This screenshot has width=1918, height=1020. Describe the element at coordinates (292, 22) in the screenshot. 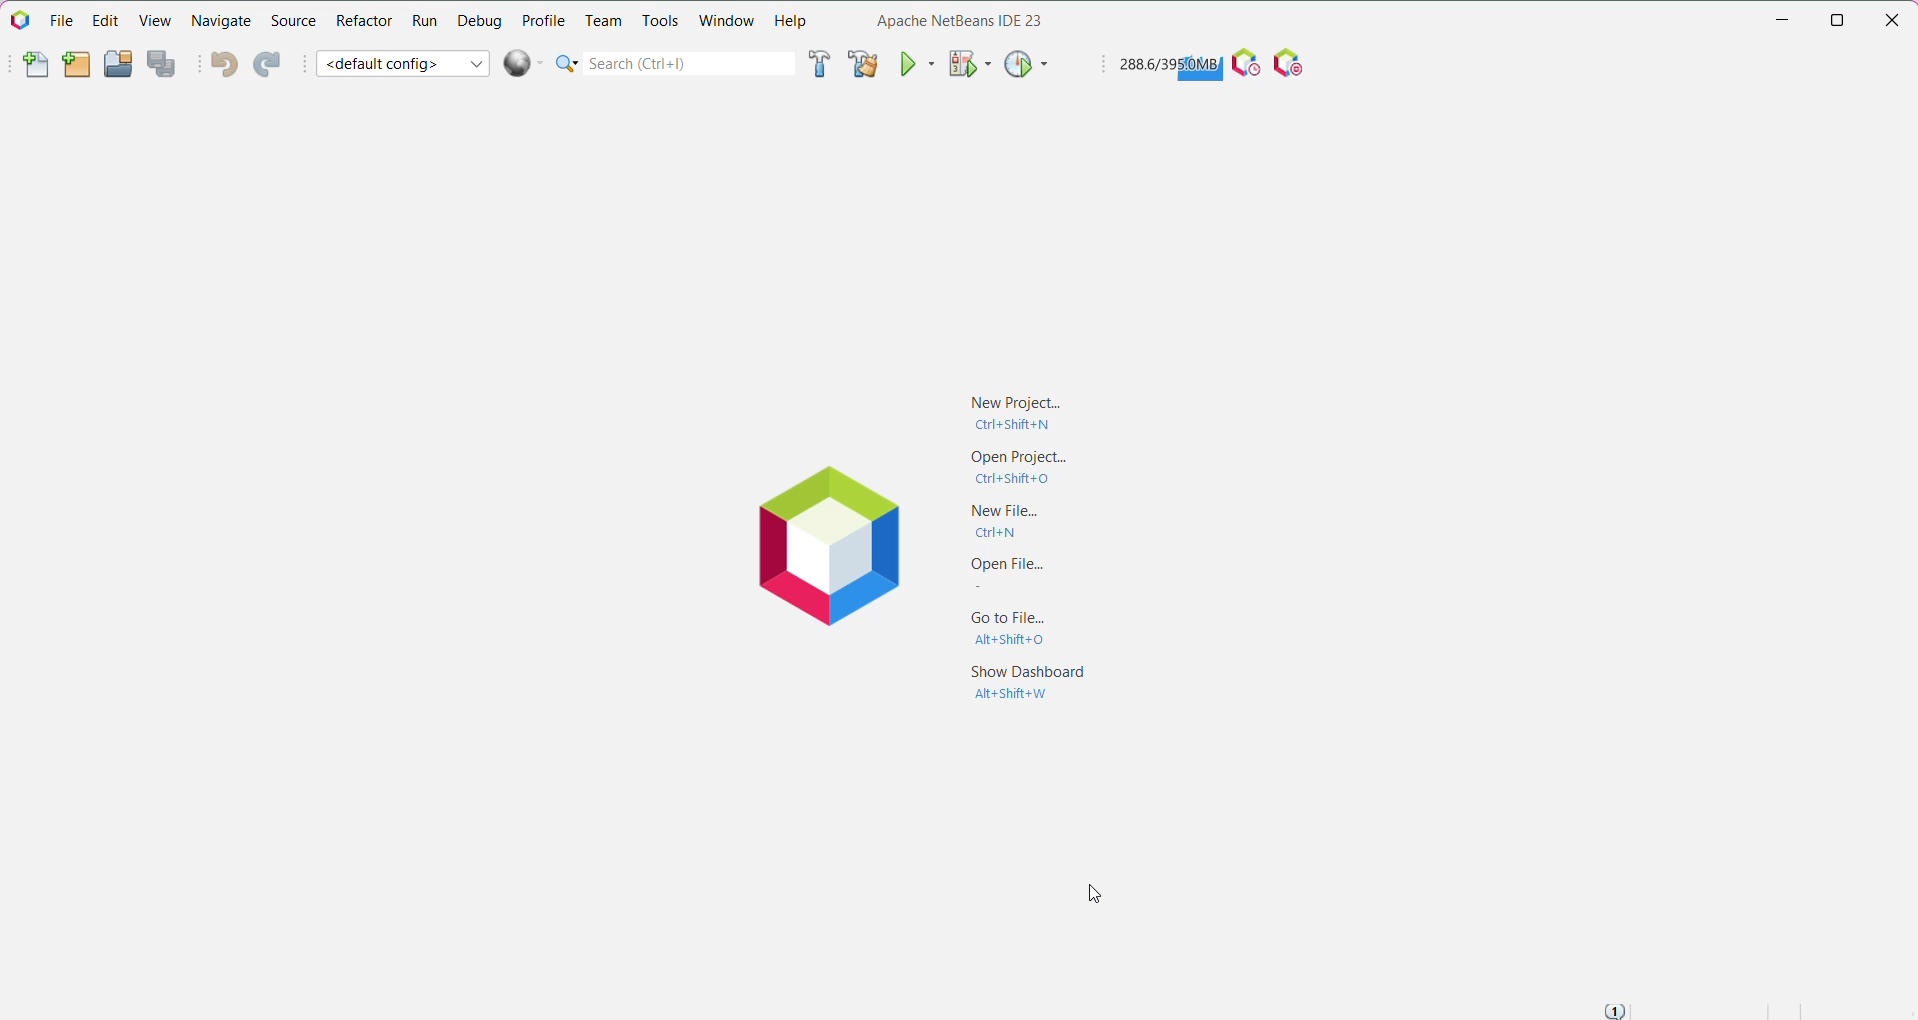

I see `Source` at that location.